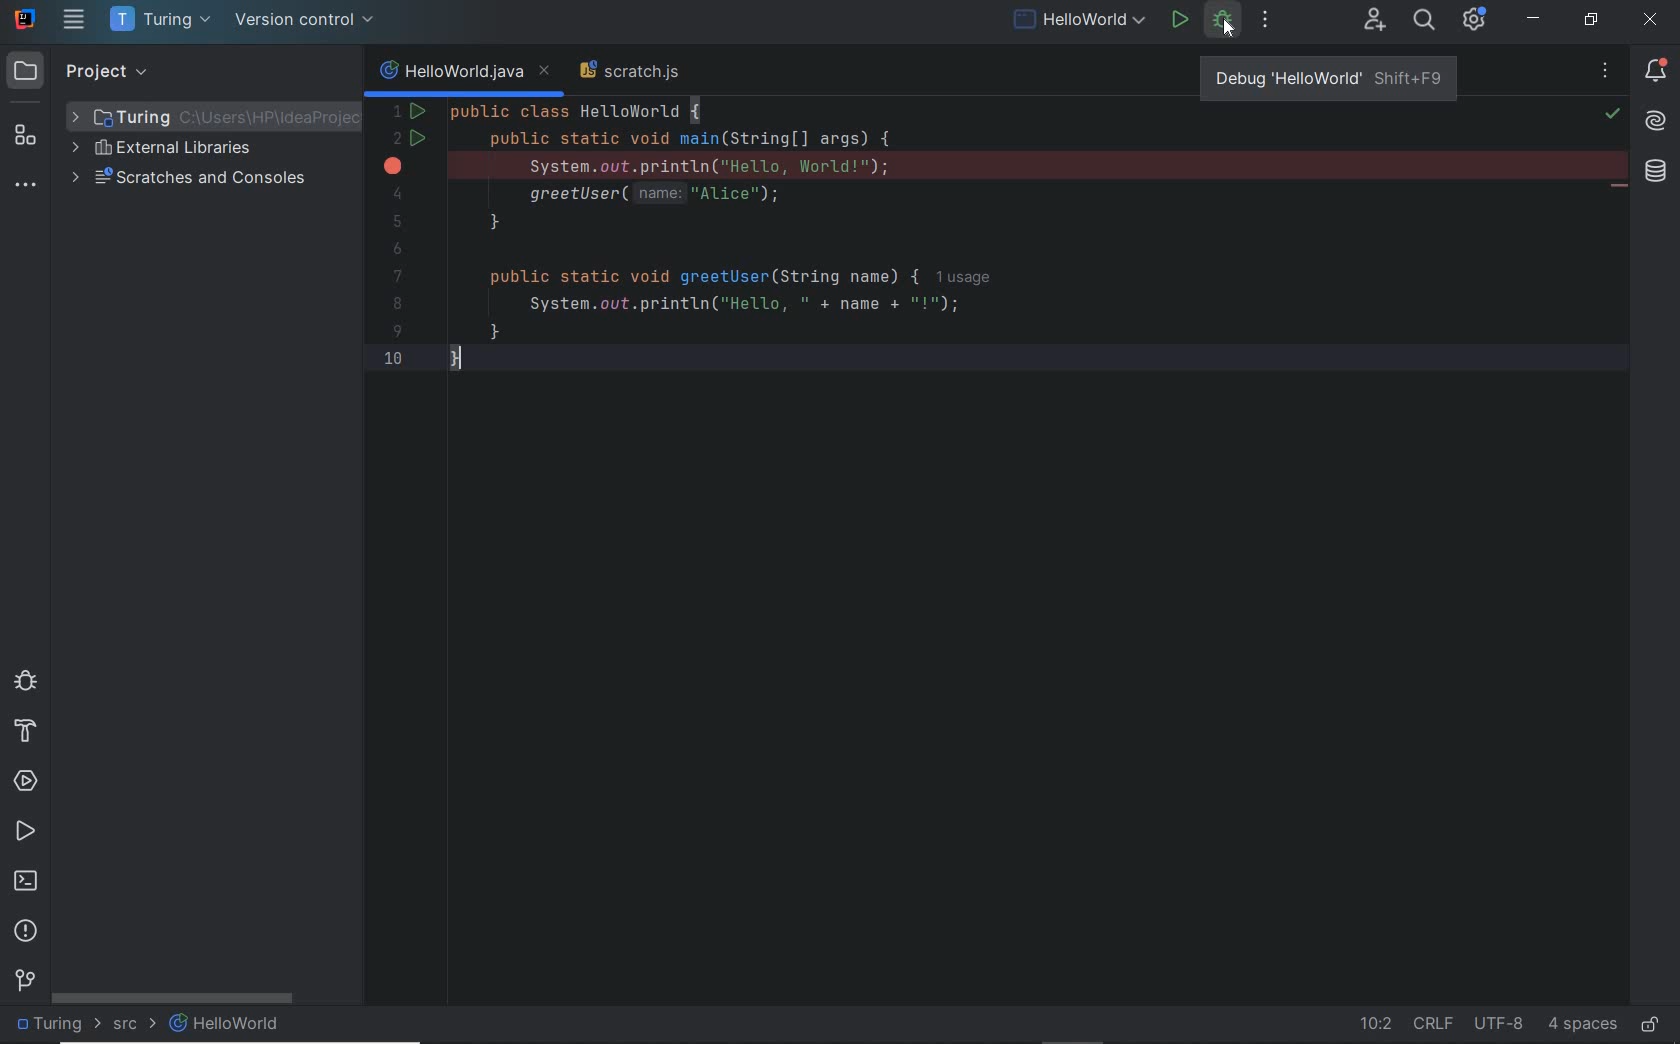 Image resolution: width=1680 pixels, height=1044 pixels. What do you see at coordinates (1654, 174) in the screenshot?
I see `database` at bounding box center [1654, 174].